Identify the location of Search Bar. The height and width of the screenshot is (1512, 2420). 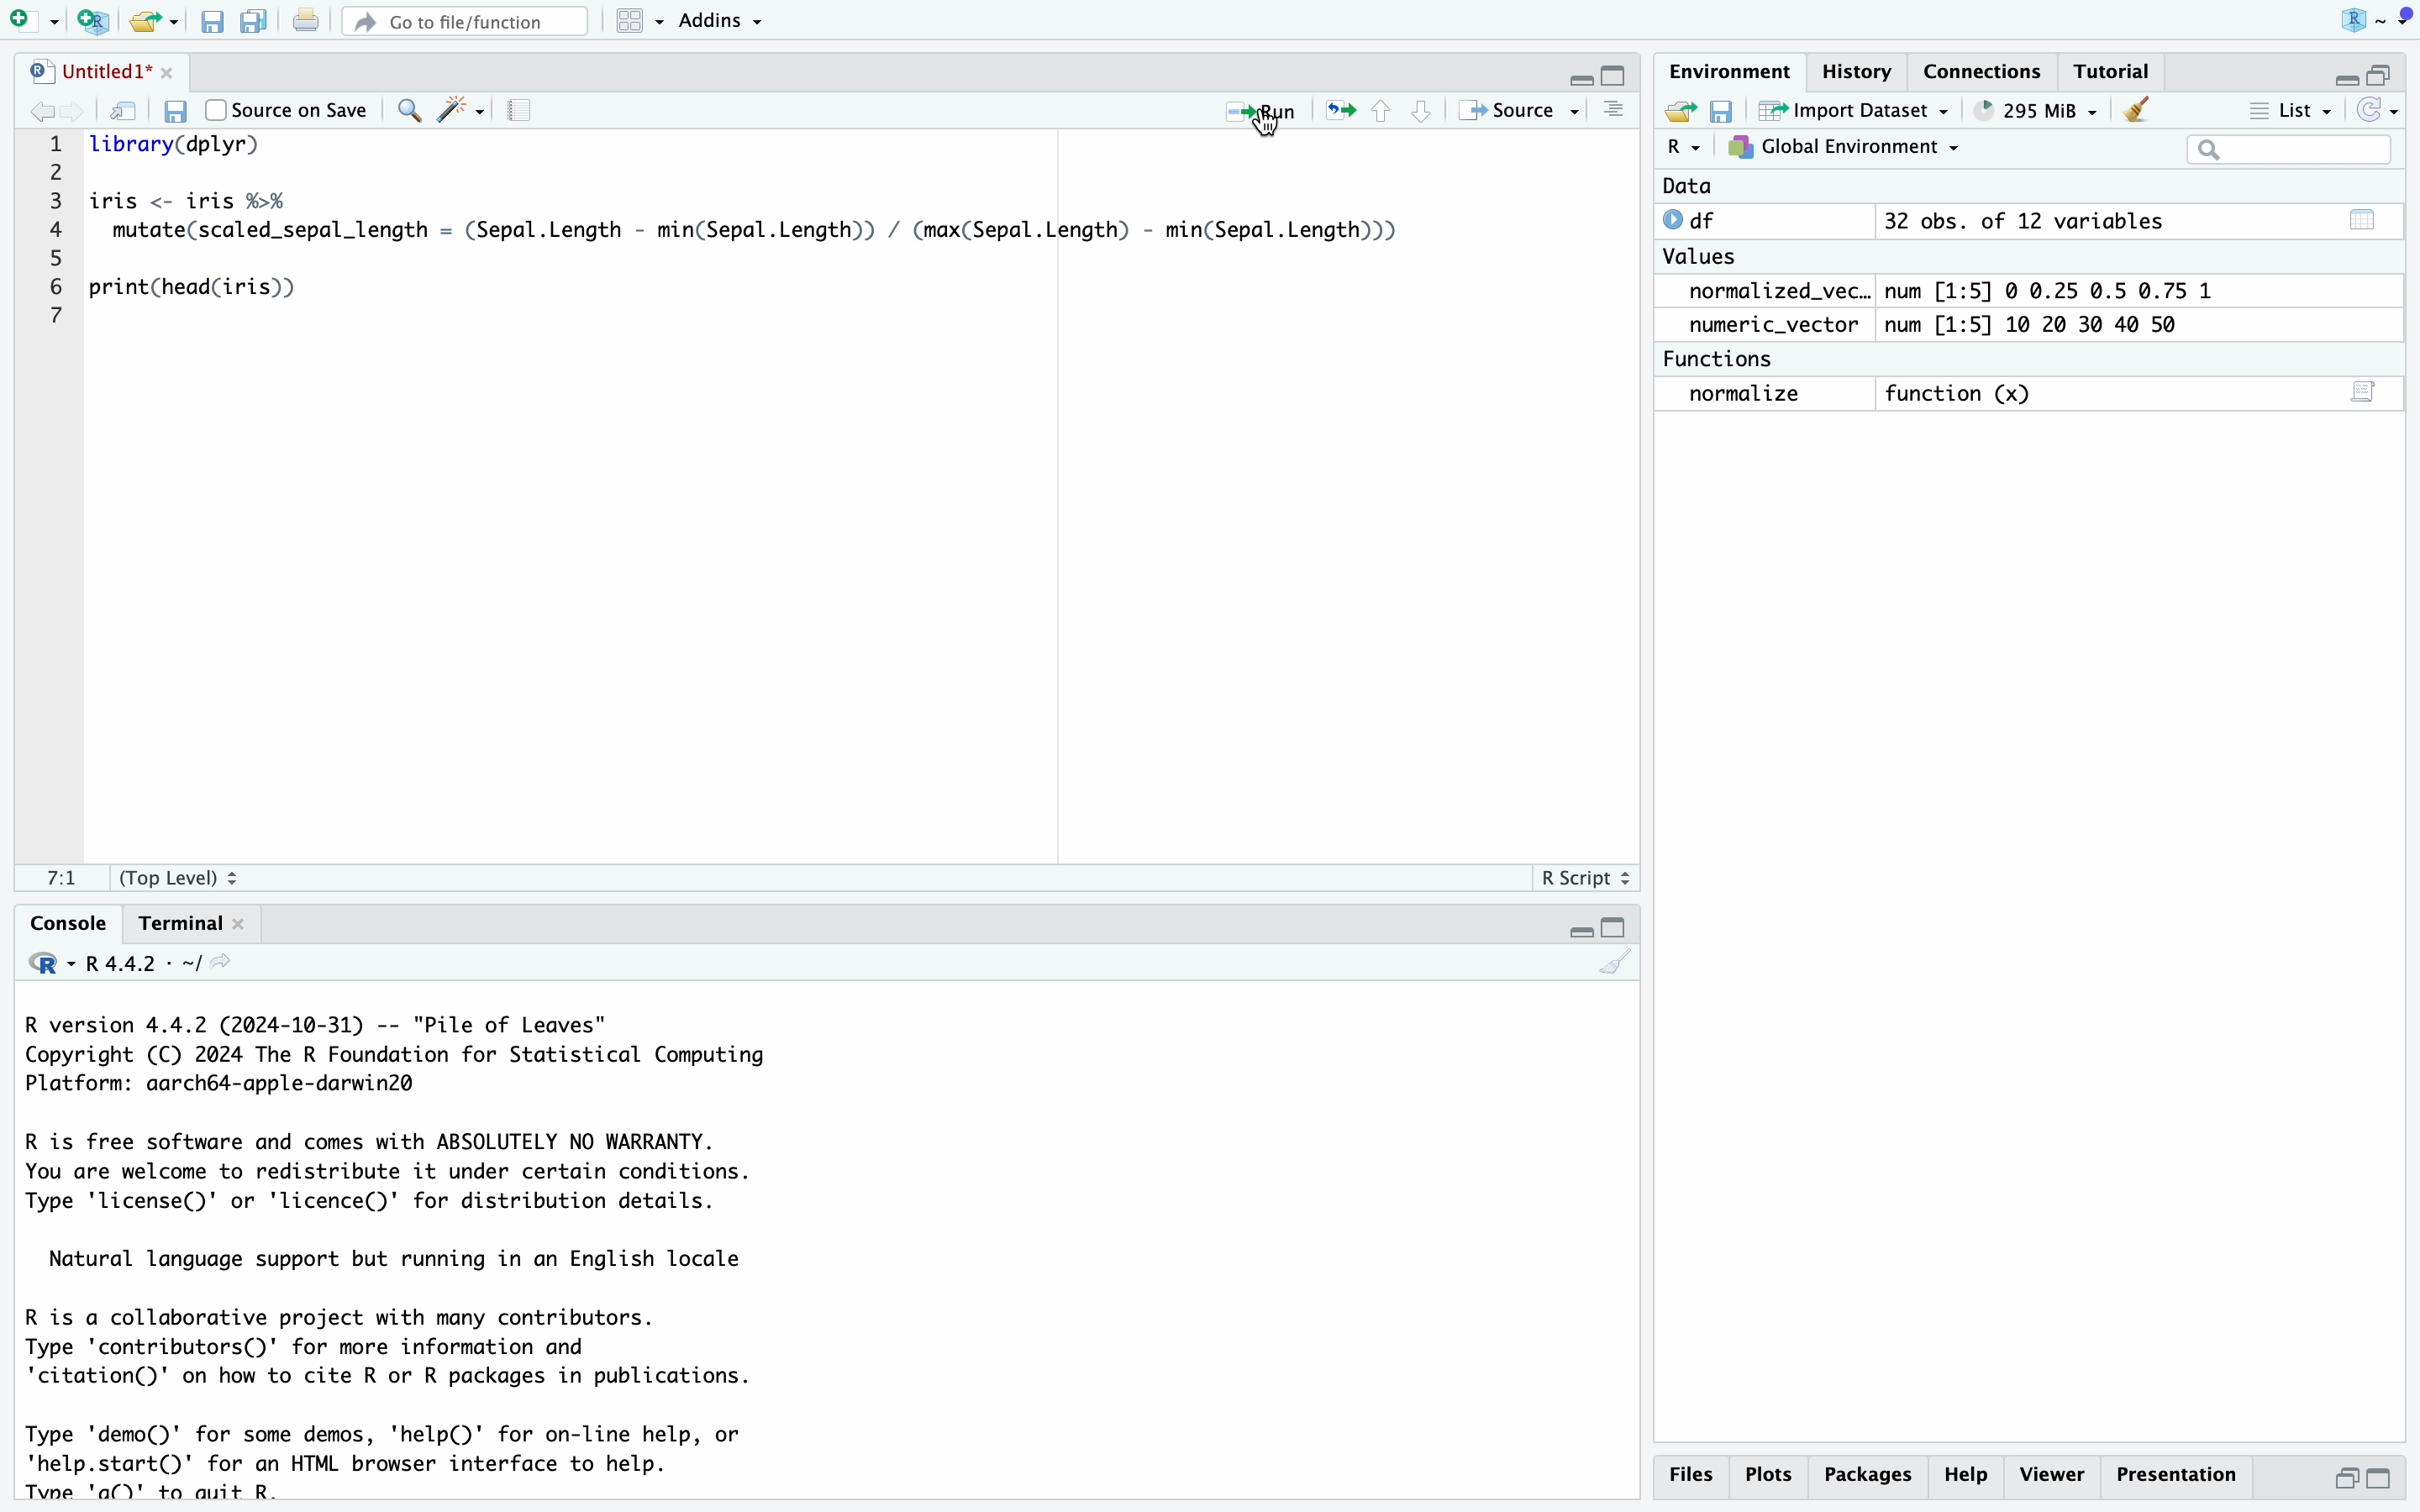
(2288, 152).